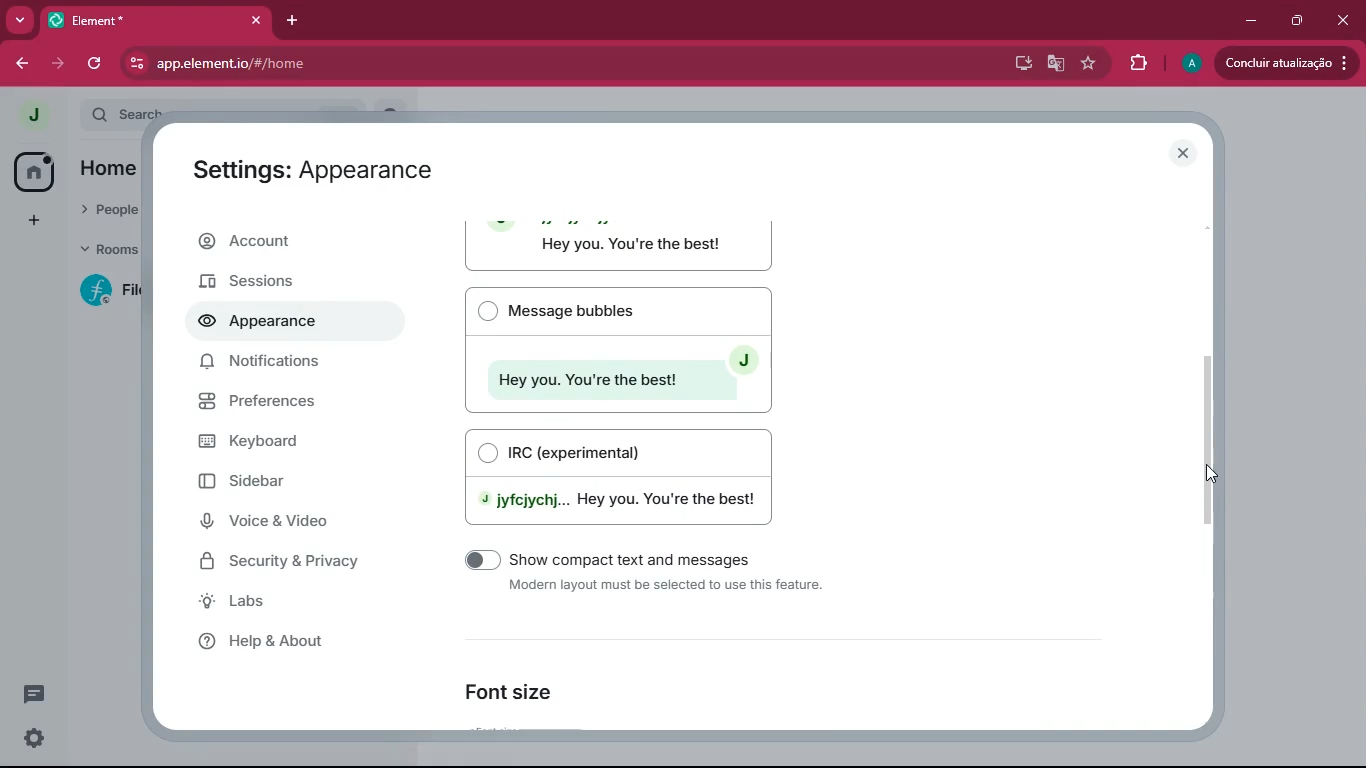 The image size is (1366, 768). Describe the element at coordinates (112, 168) in the screenshot. I see `home` at that location.